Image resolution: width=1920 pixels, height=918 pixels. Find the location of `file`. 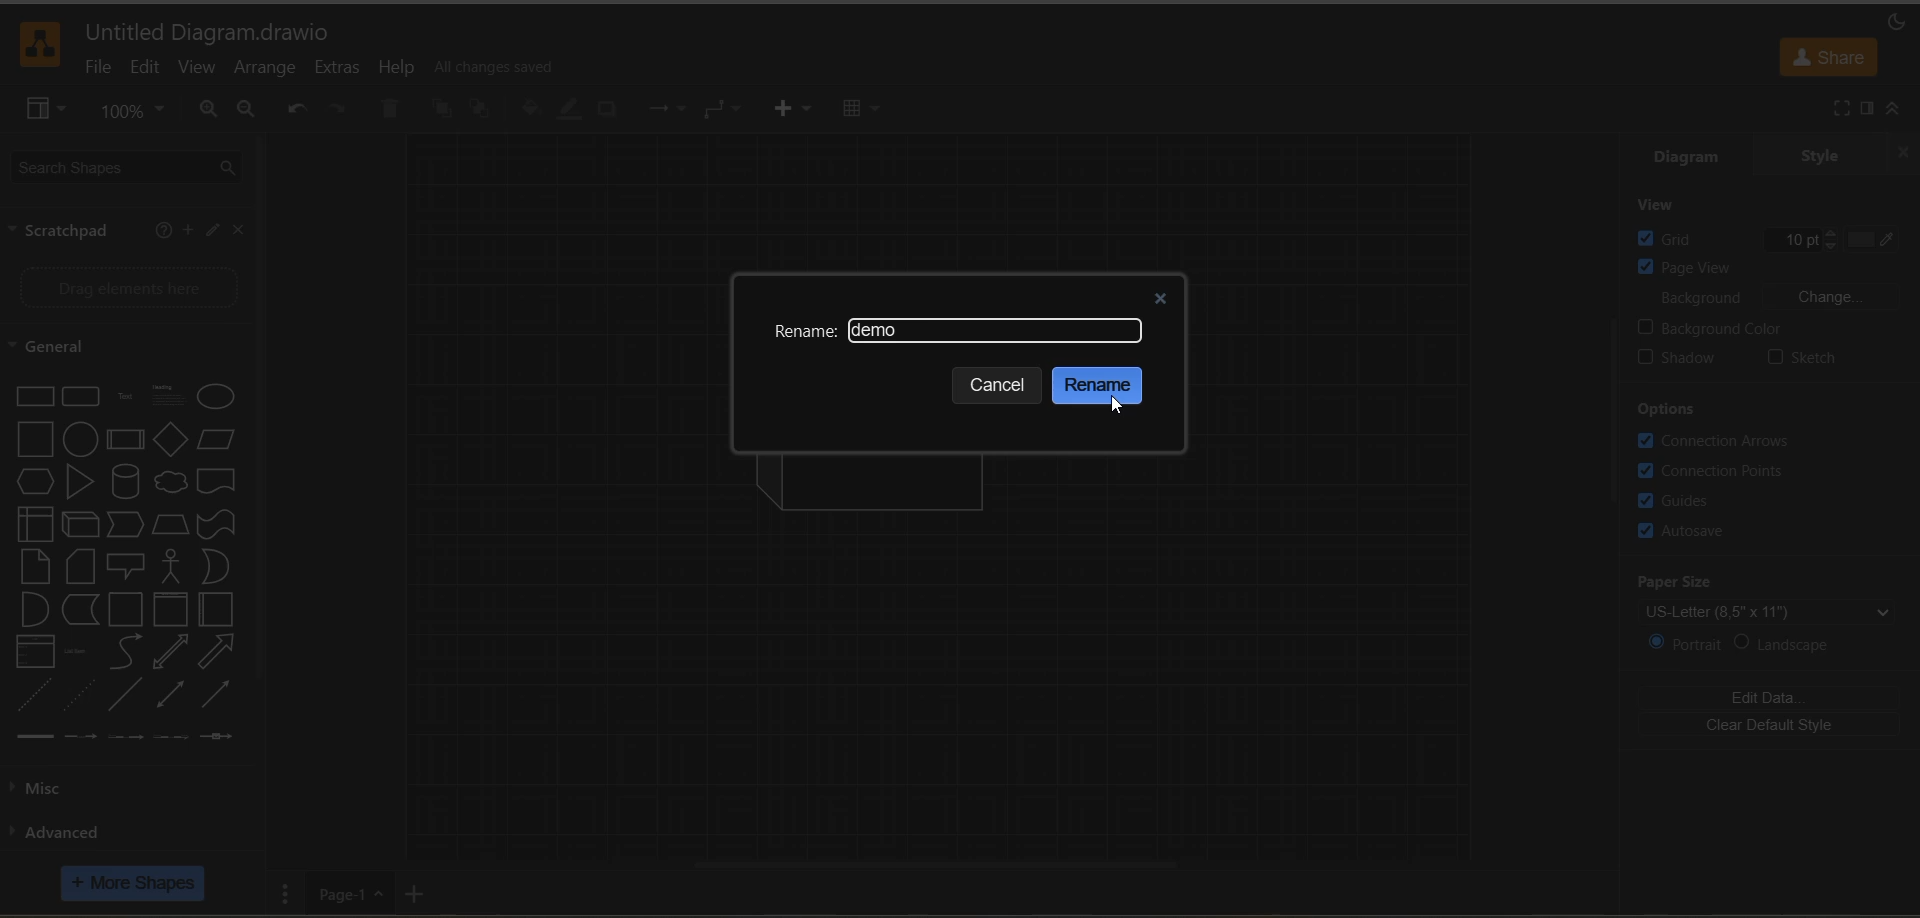

file is located at coordinates (96, 71).